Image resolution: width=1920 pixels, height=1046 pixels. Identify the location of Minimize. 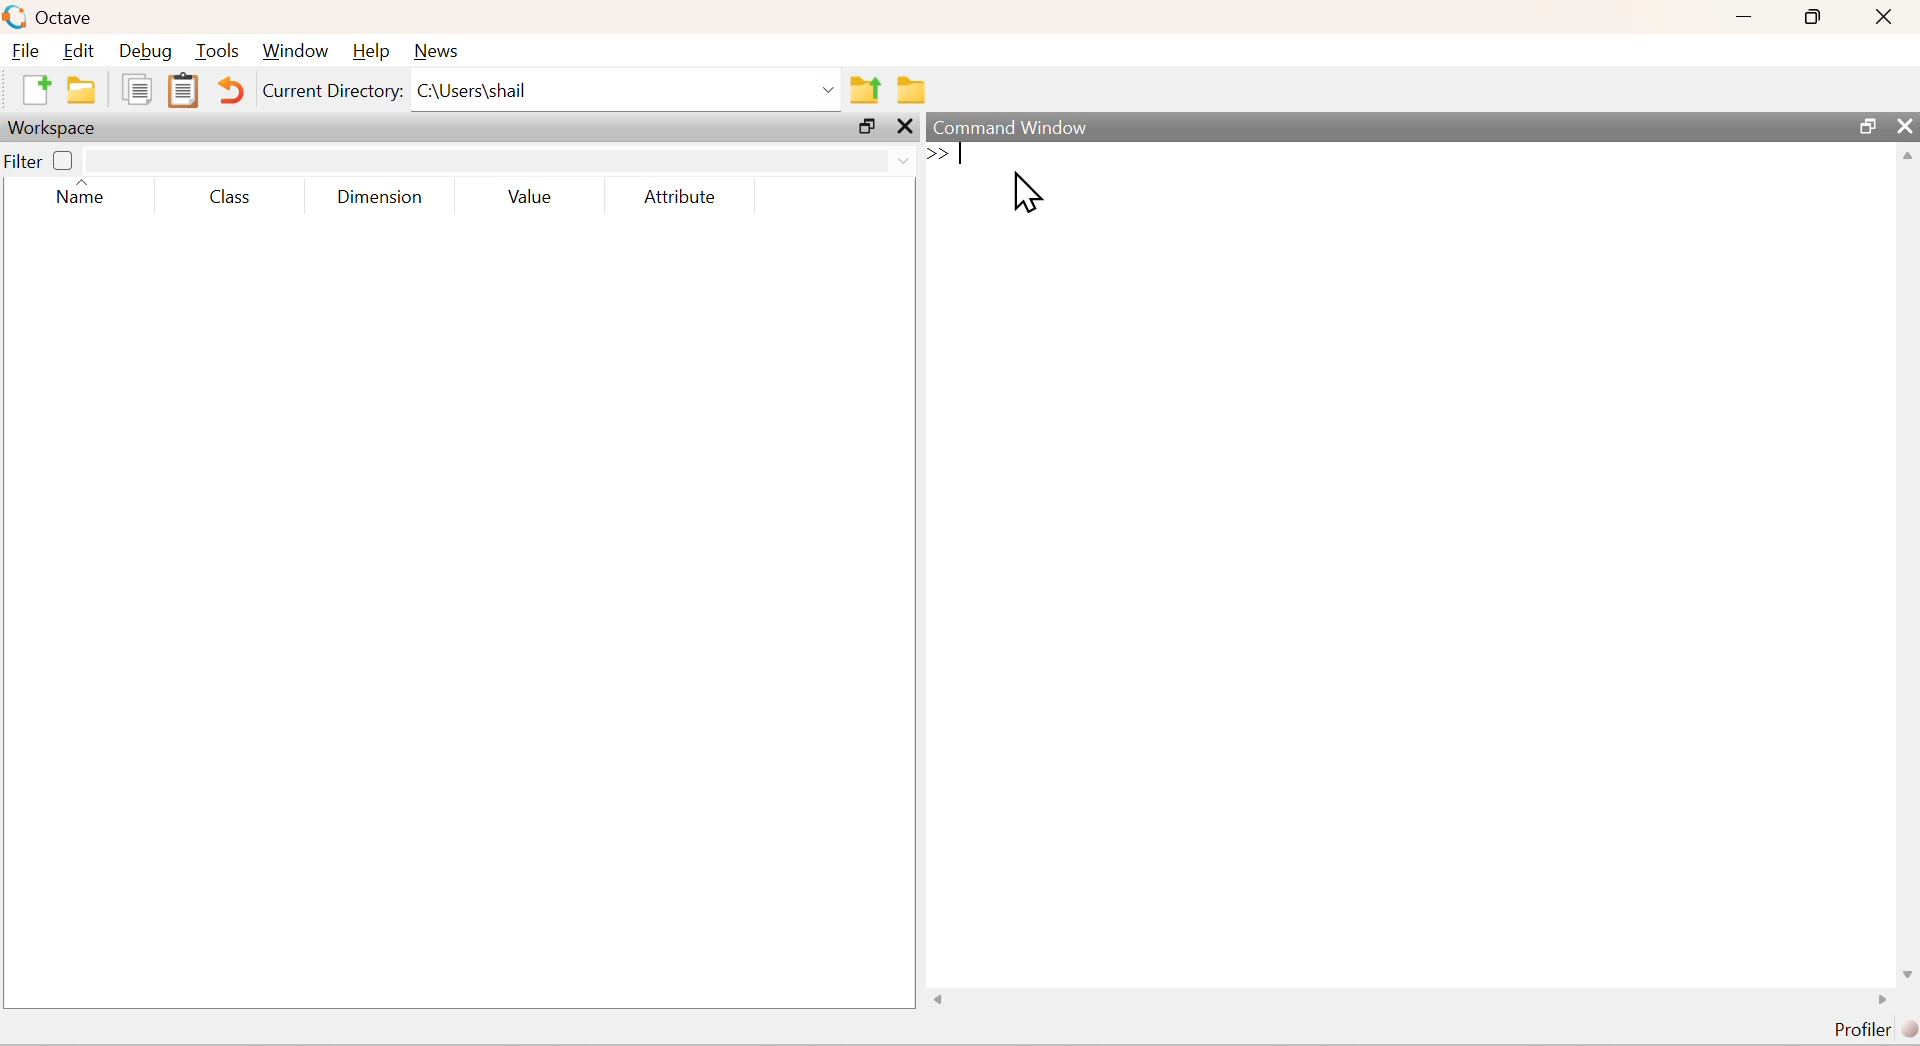
(1752, 16).